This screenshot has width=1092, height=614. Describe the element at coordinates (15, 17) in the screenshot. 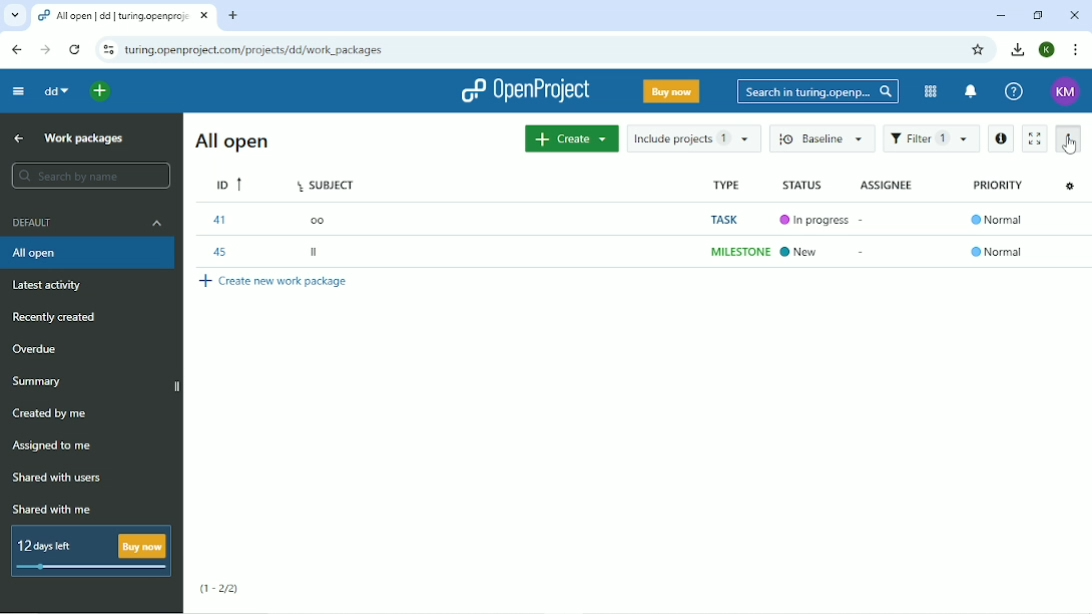

I see `Search tabs` at that location.